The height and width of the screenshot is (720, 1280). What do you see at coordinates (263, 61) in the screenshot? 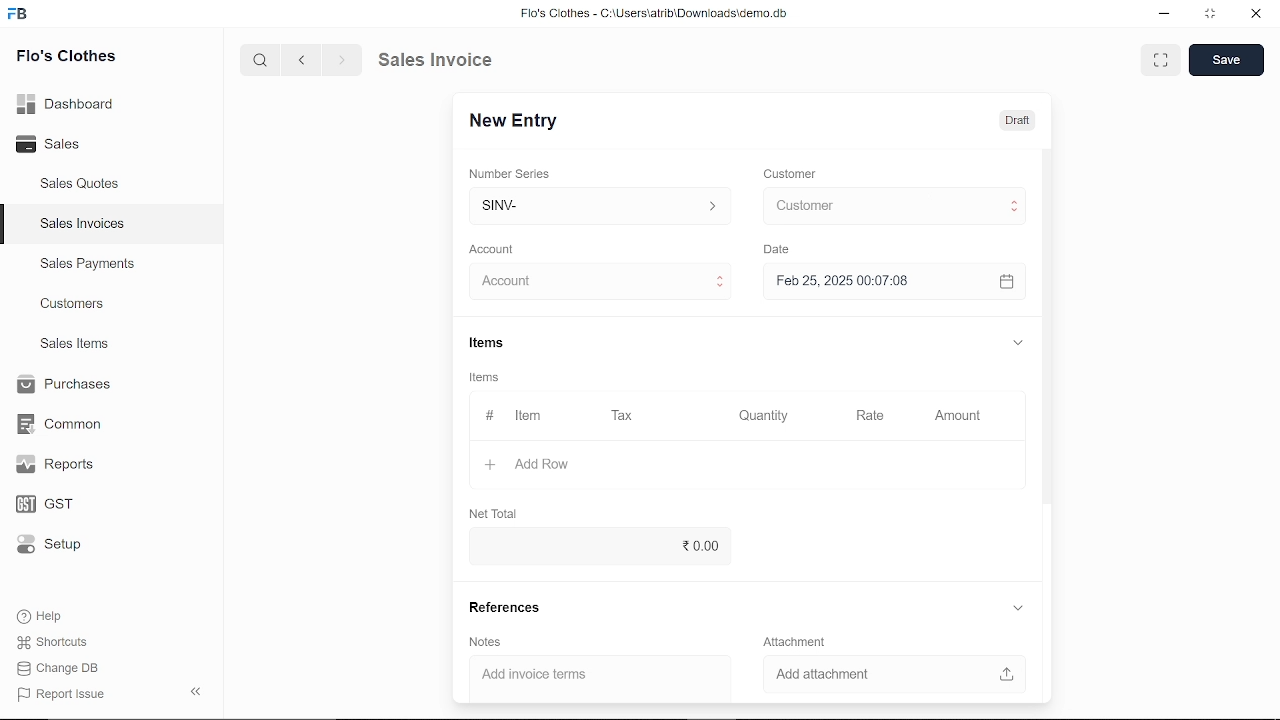
I see `search` at bounding box center [263, 61].